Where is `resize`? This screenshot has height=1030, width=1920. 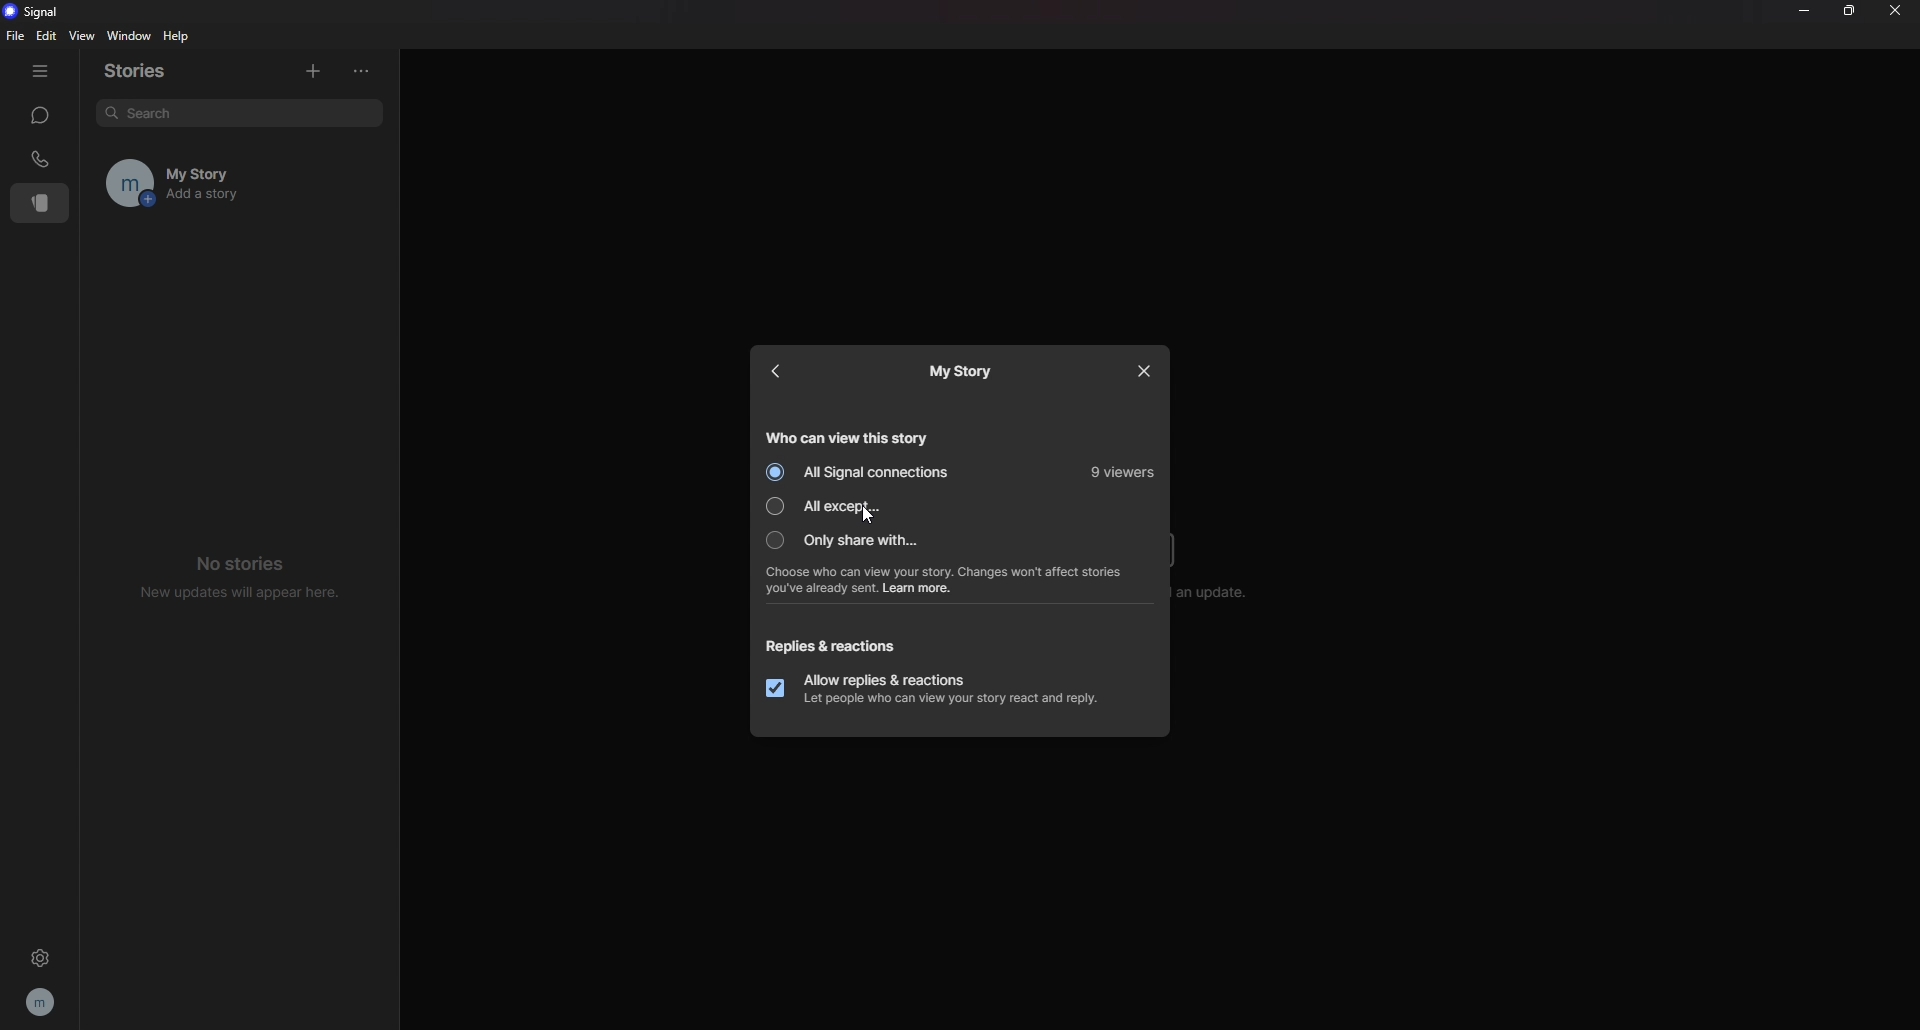 resize is located at coordinates (1851, 12).